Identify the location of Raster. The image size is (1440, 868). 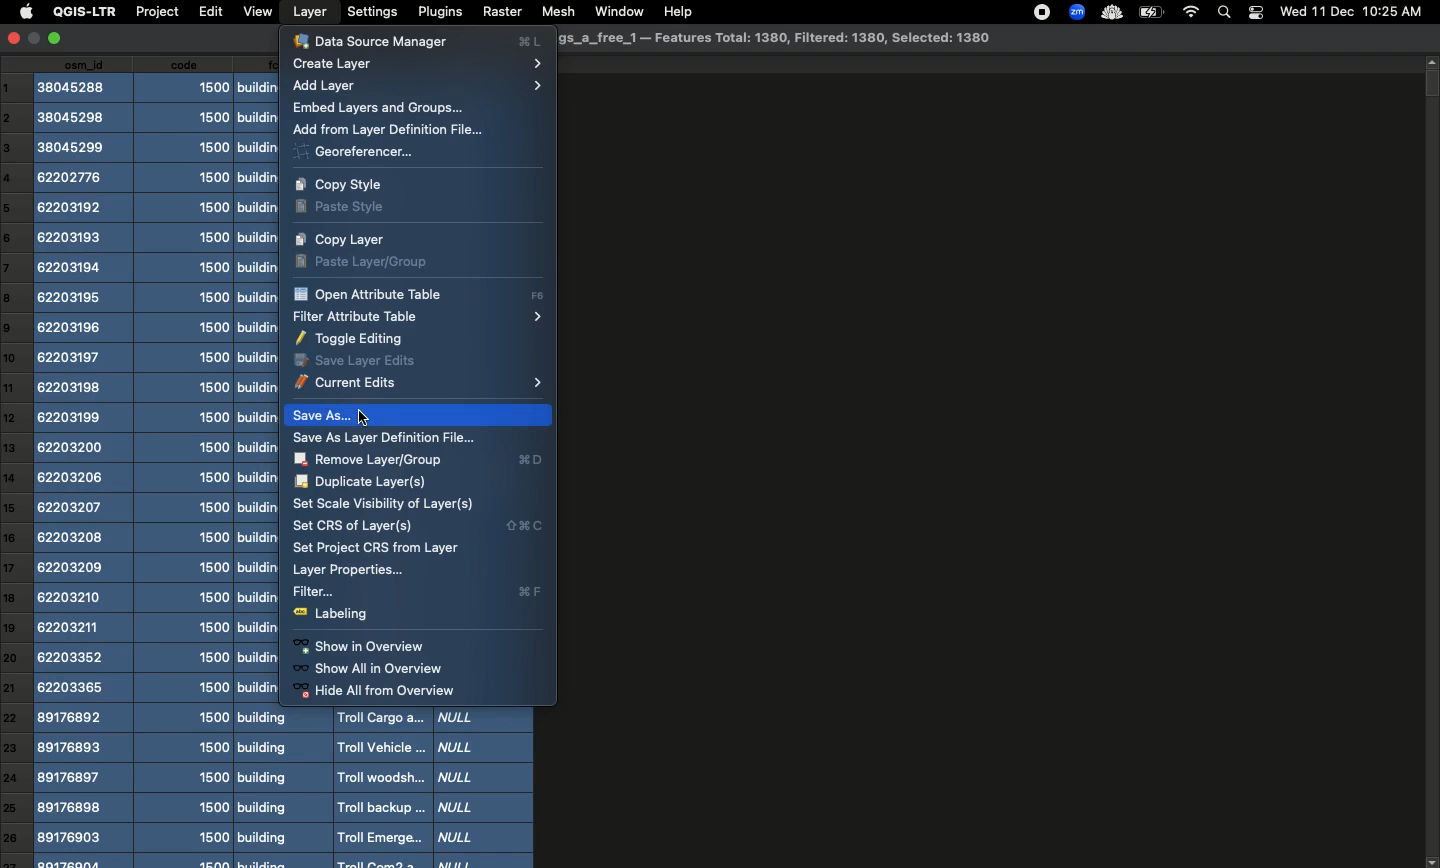
(501, 11).